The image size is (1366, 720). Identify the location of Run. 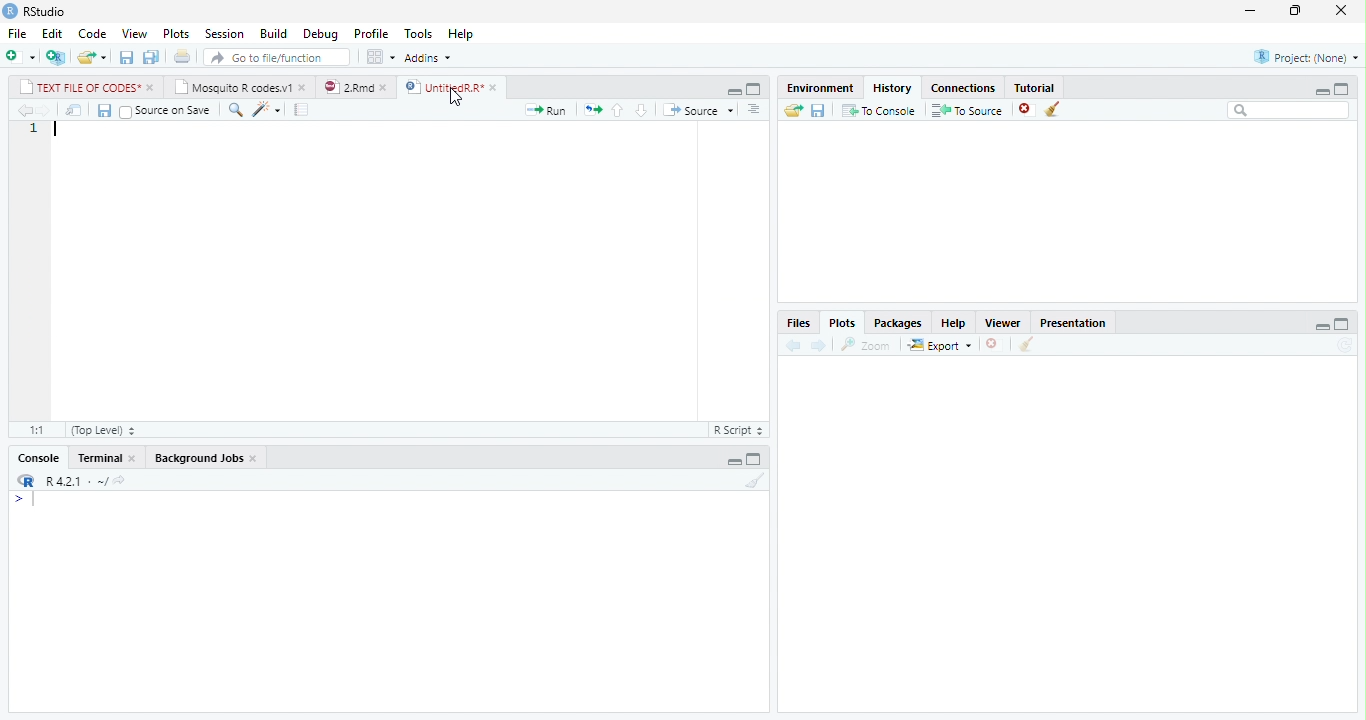
(546, 110).